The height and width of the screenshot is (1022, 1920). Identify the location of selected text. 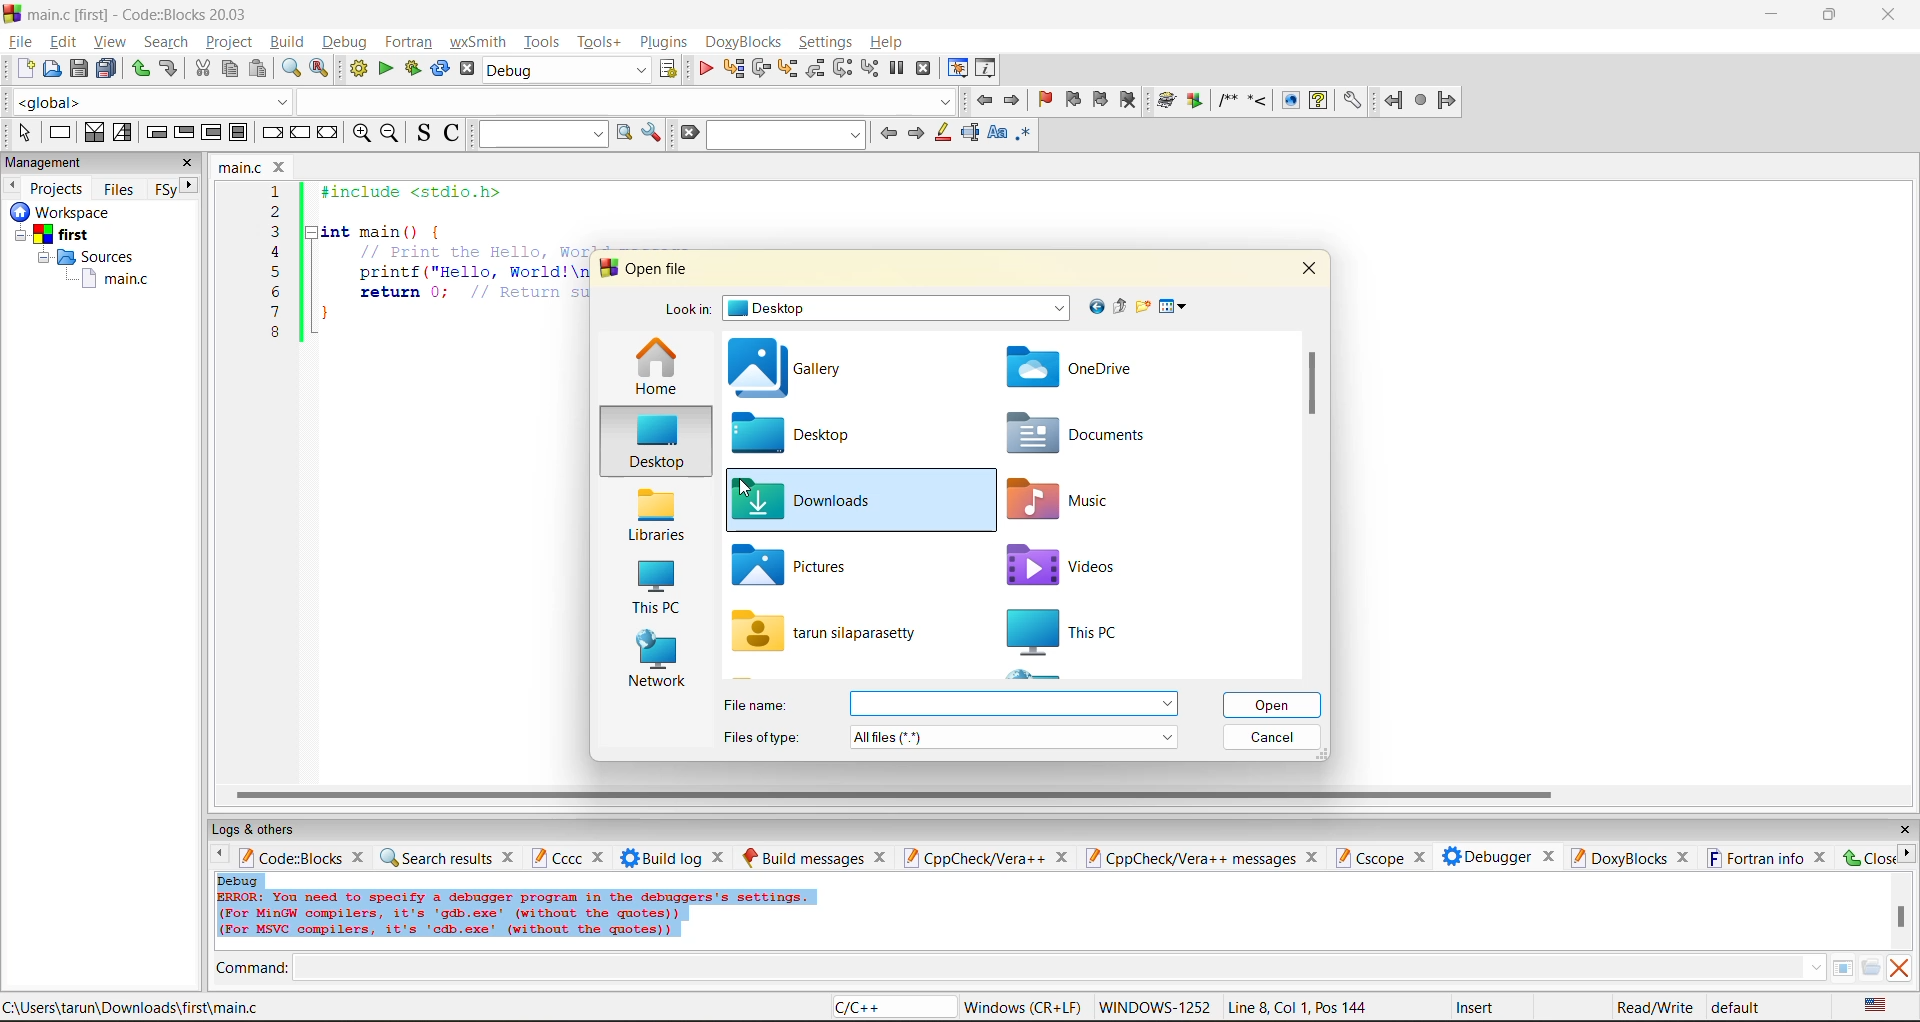
(970, 133).